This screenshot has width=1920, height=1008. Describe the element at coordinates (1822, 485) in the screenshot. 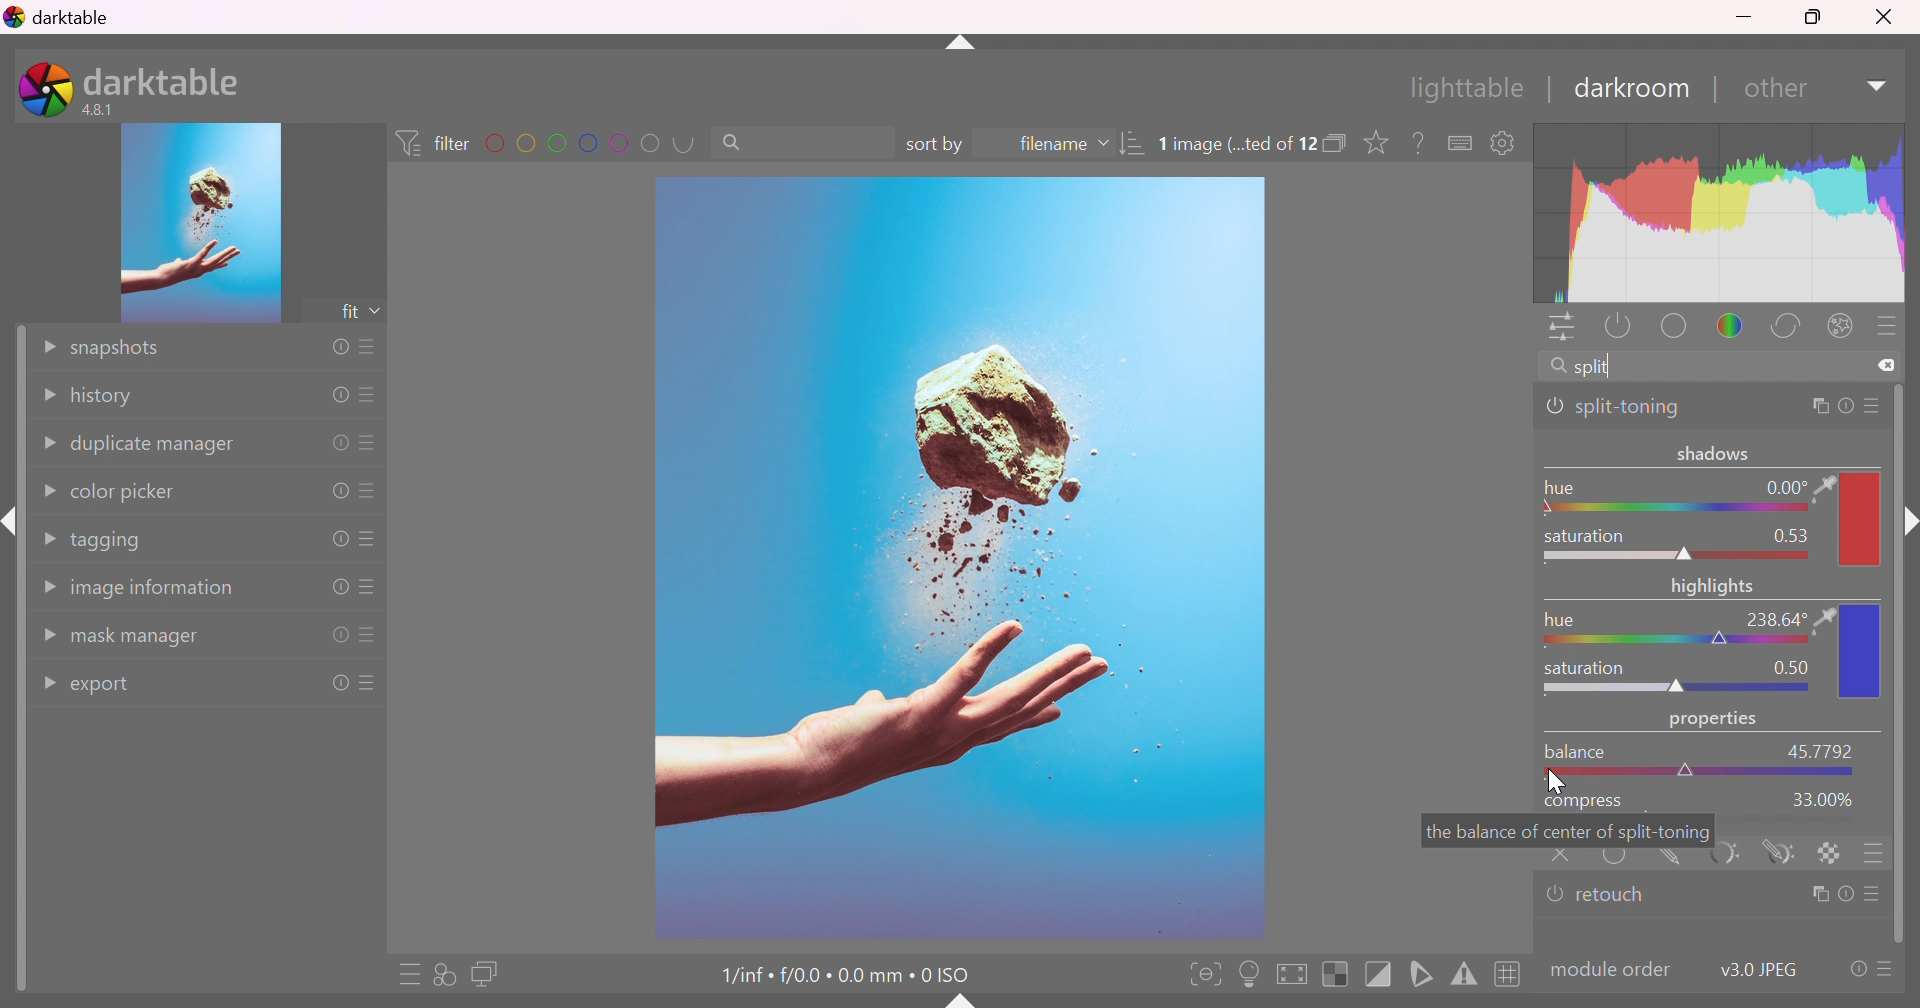

I see `color picker` at that location.